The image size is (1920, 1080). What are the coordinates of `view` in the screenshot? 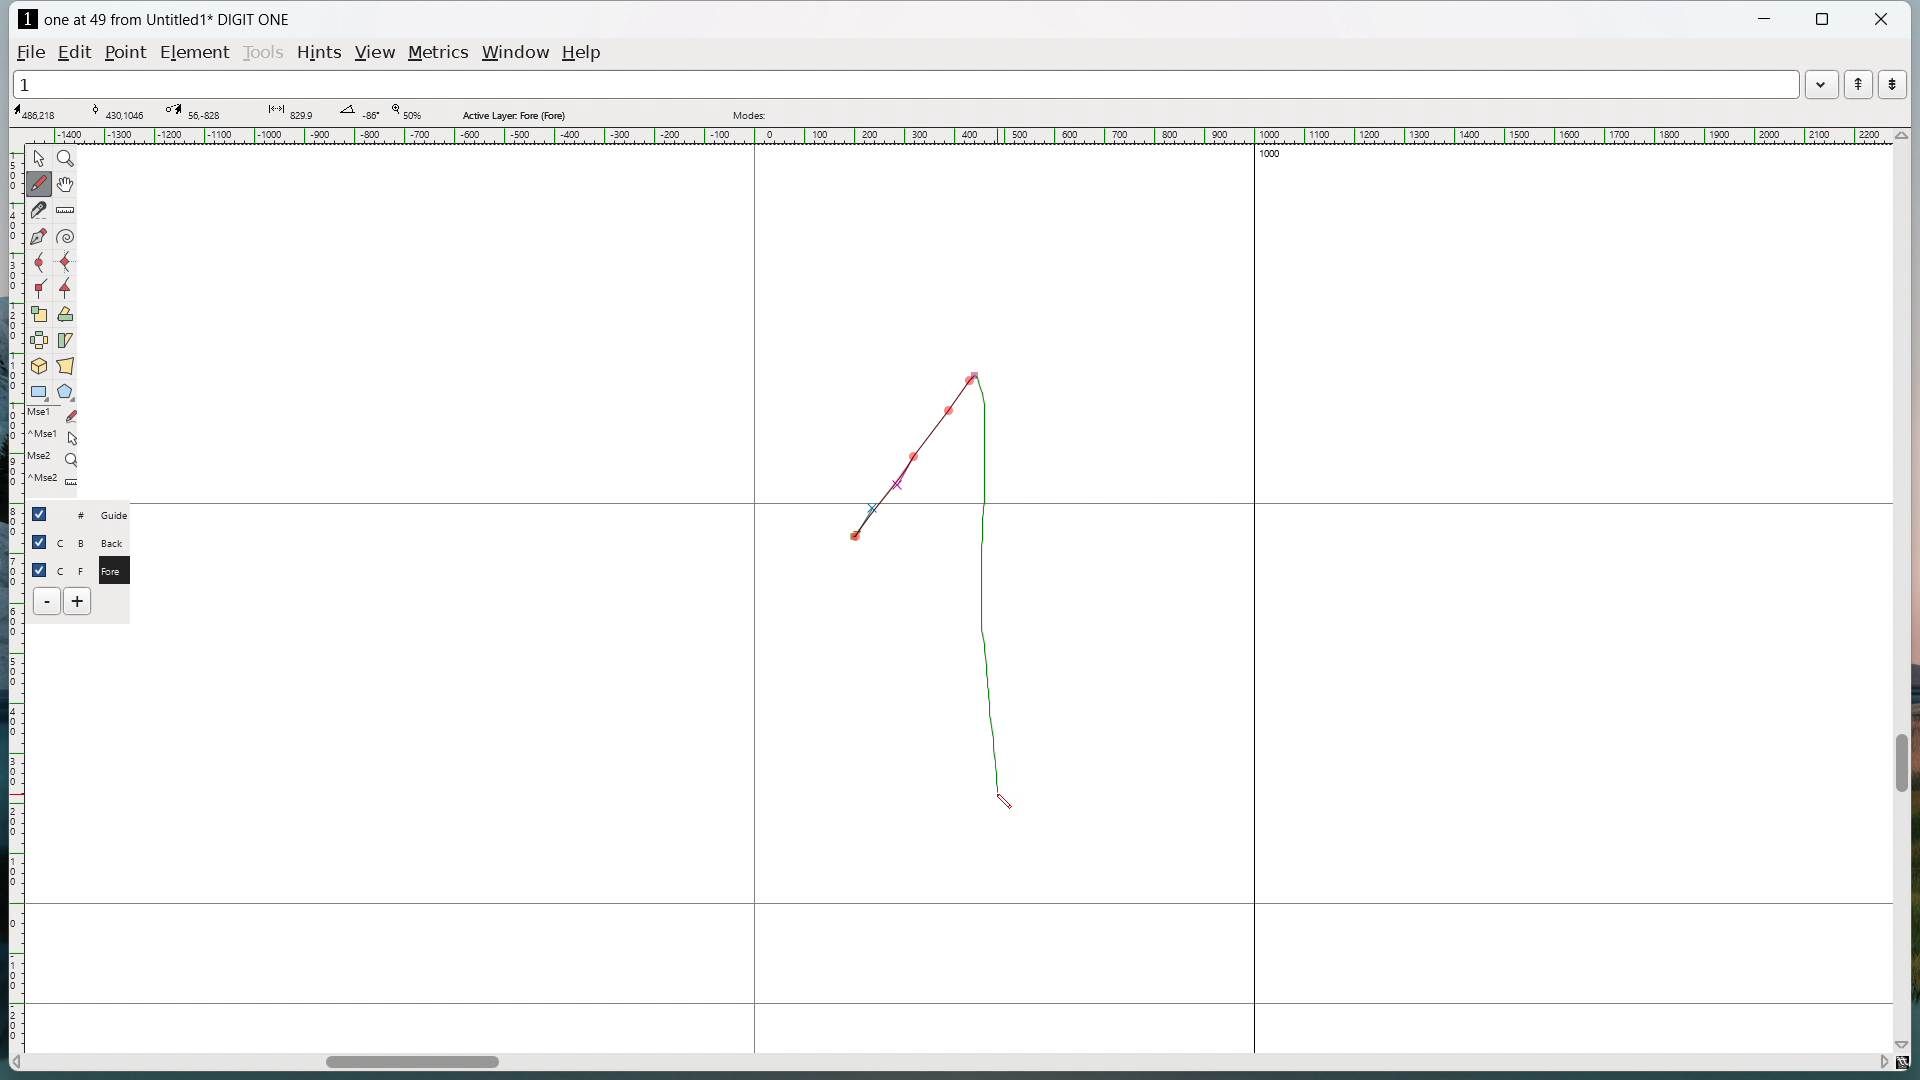 It's located at (377, 53).